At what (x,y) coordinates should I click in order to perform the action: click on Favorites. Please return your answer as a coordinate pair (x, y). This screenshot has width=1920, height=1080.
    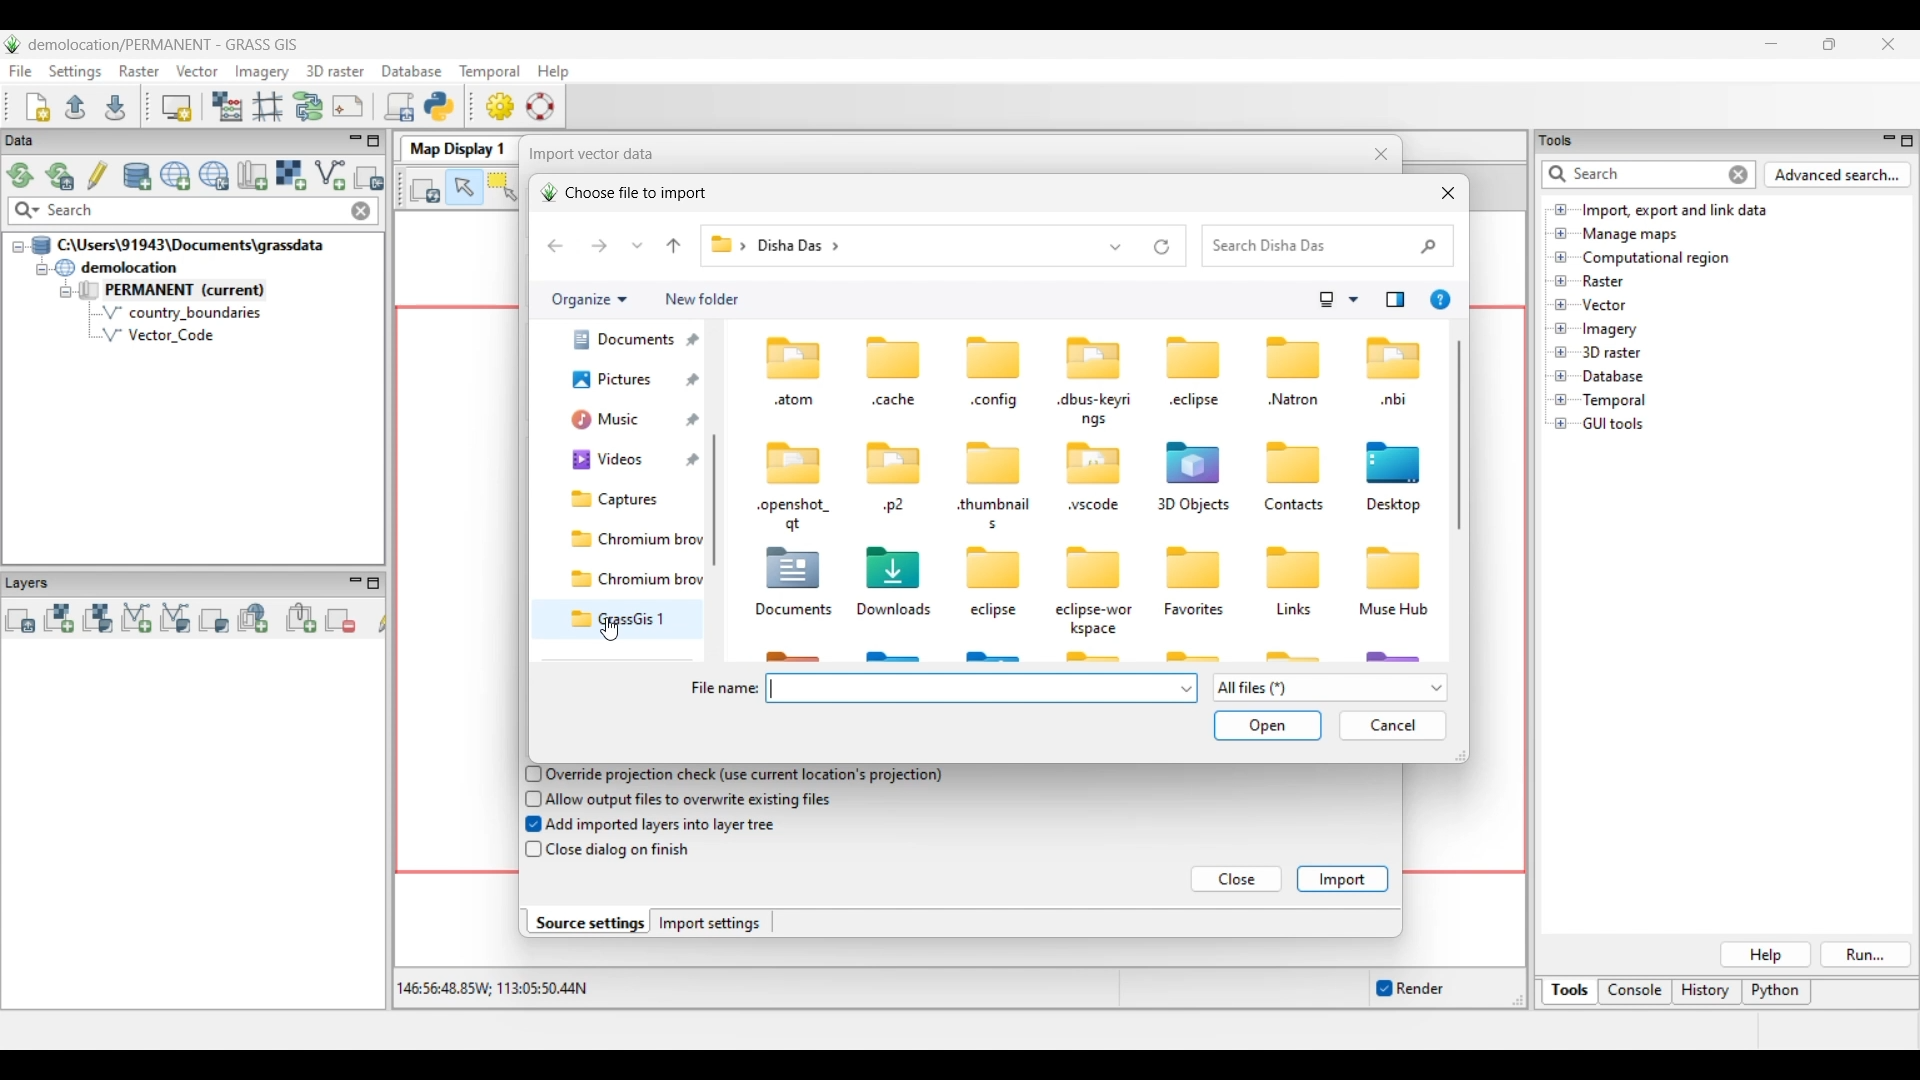
    Looking at the image, I should click on (1198, 610).